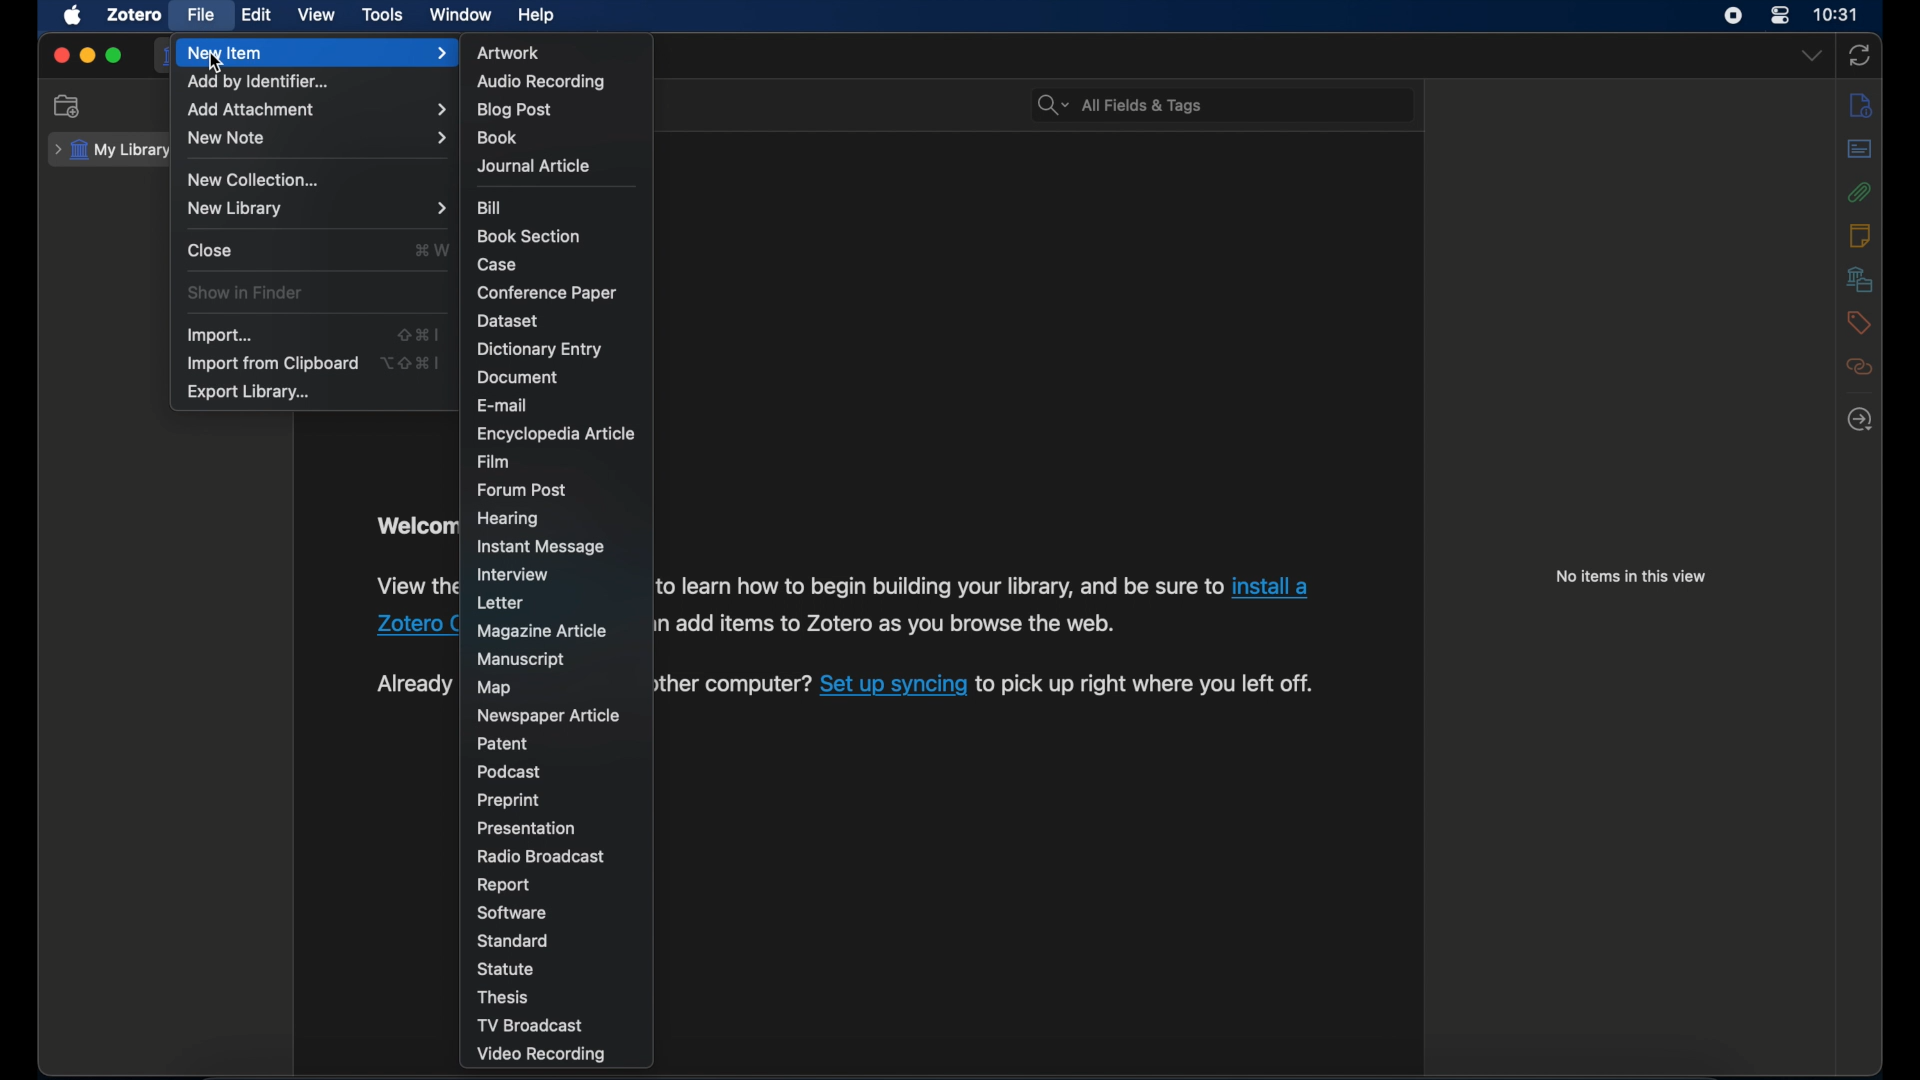  Describe the element at coordinates (318, 137) in the screenshot. I see `new note` at that location.